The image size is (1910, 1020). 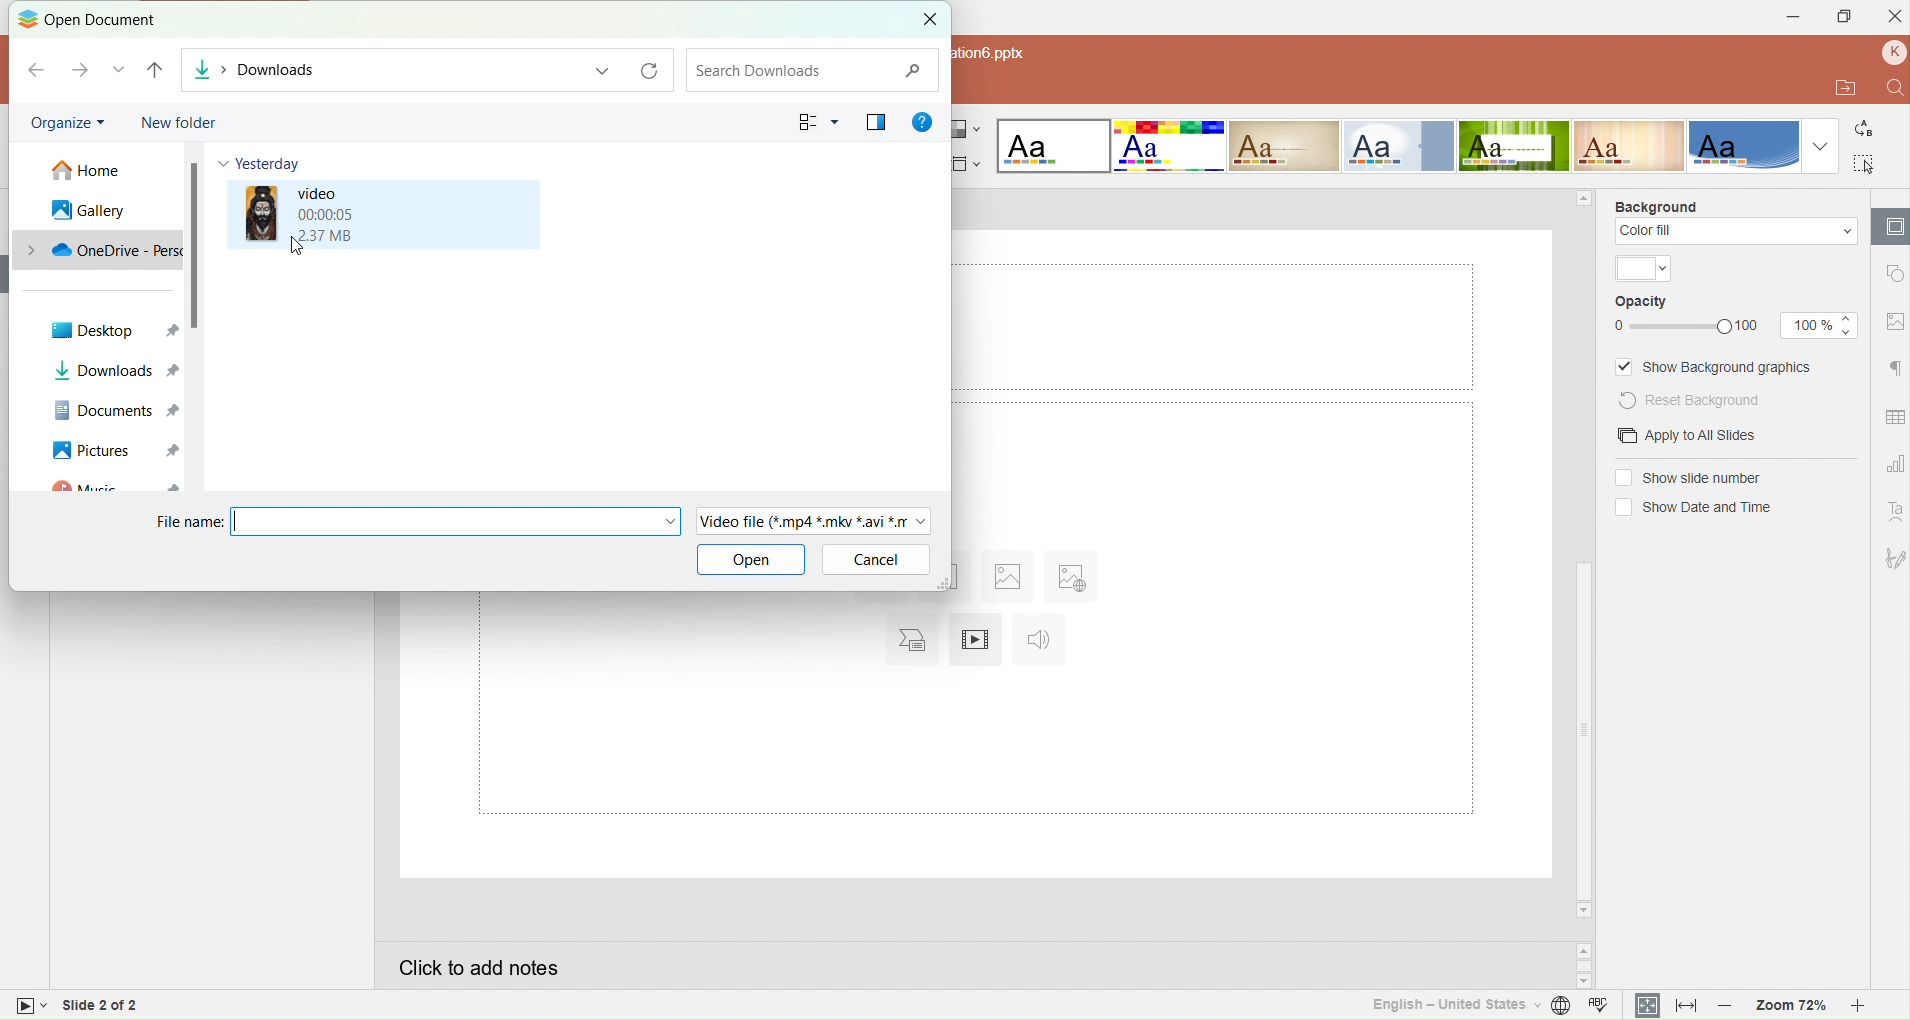 I want to click on Show background graphics, so click(x=1714, y=367).